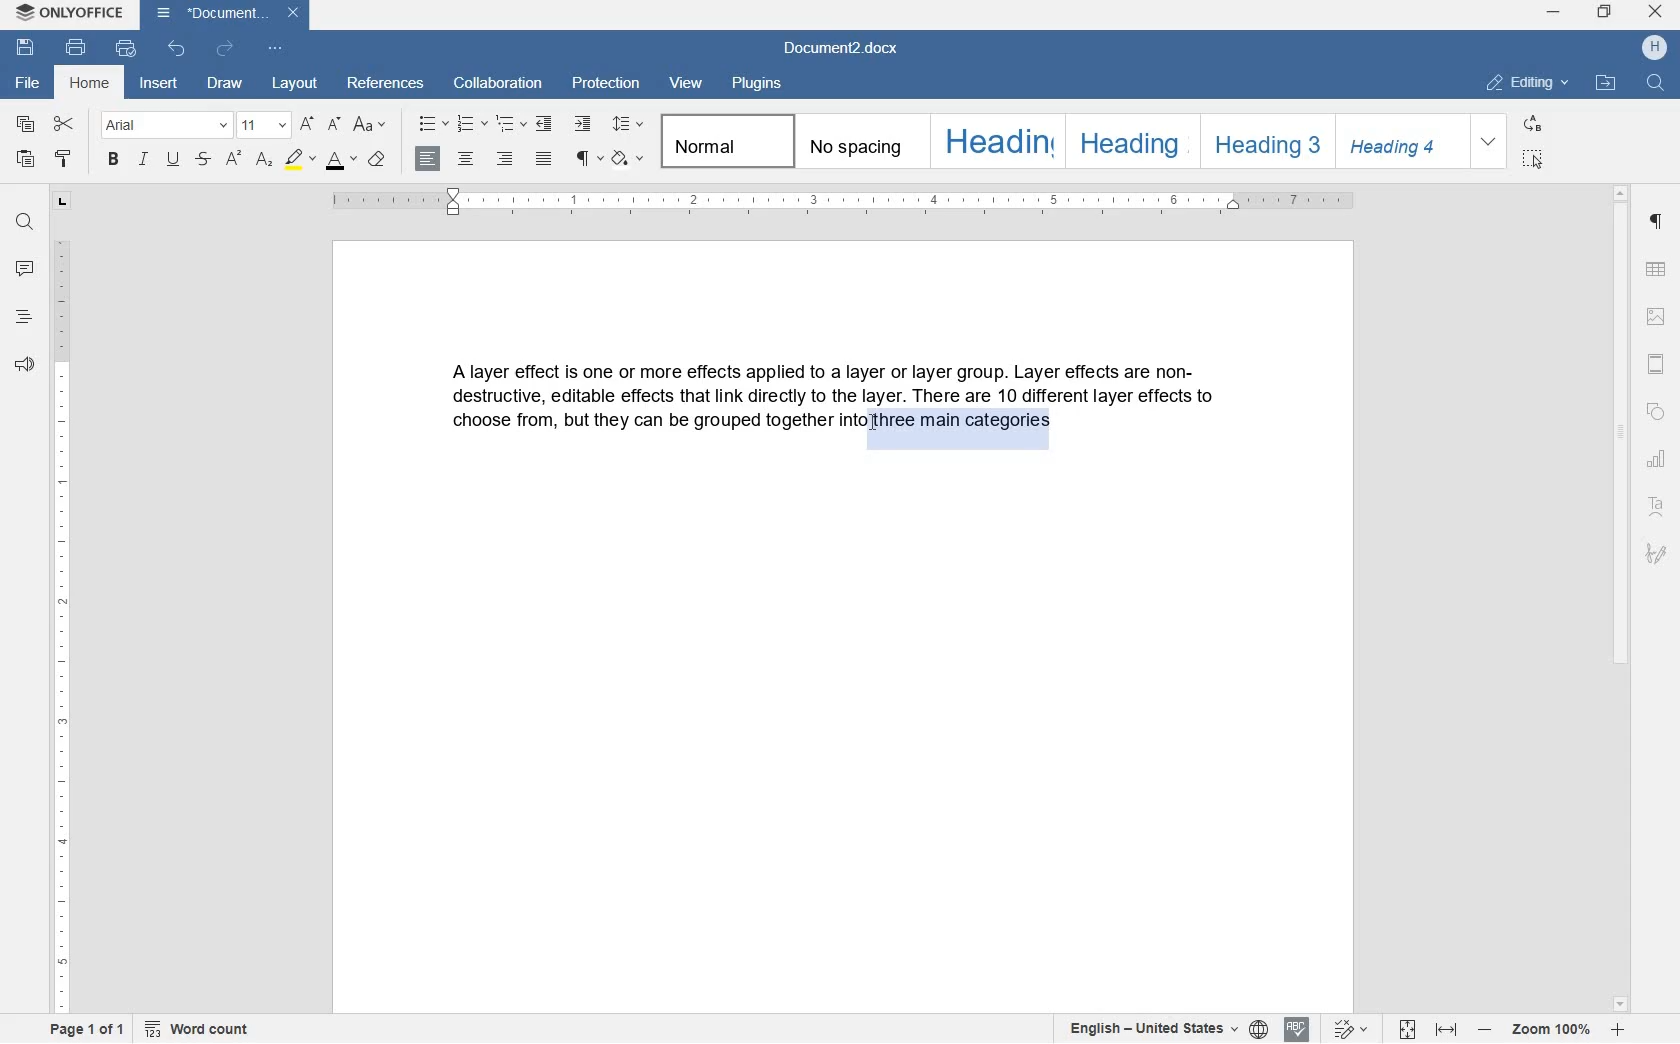 The image size is (1680, 1044). What do you see at coordinates (1659, 413) in the screenshot?
I see `shape` at bounding box center [1659, 413].